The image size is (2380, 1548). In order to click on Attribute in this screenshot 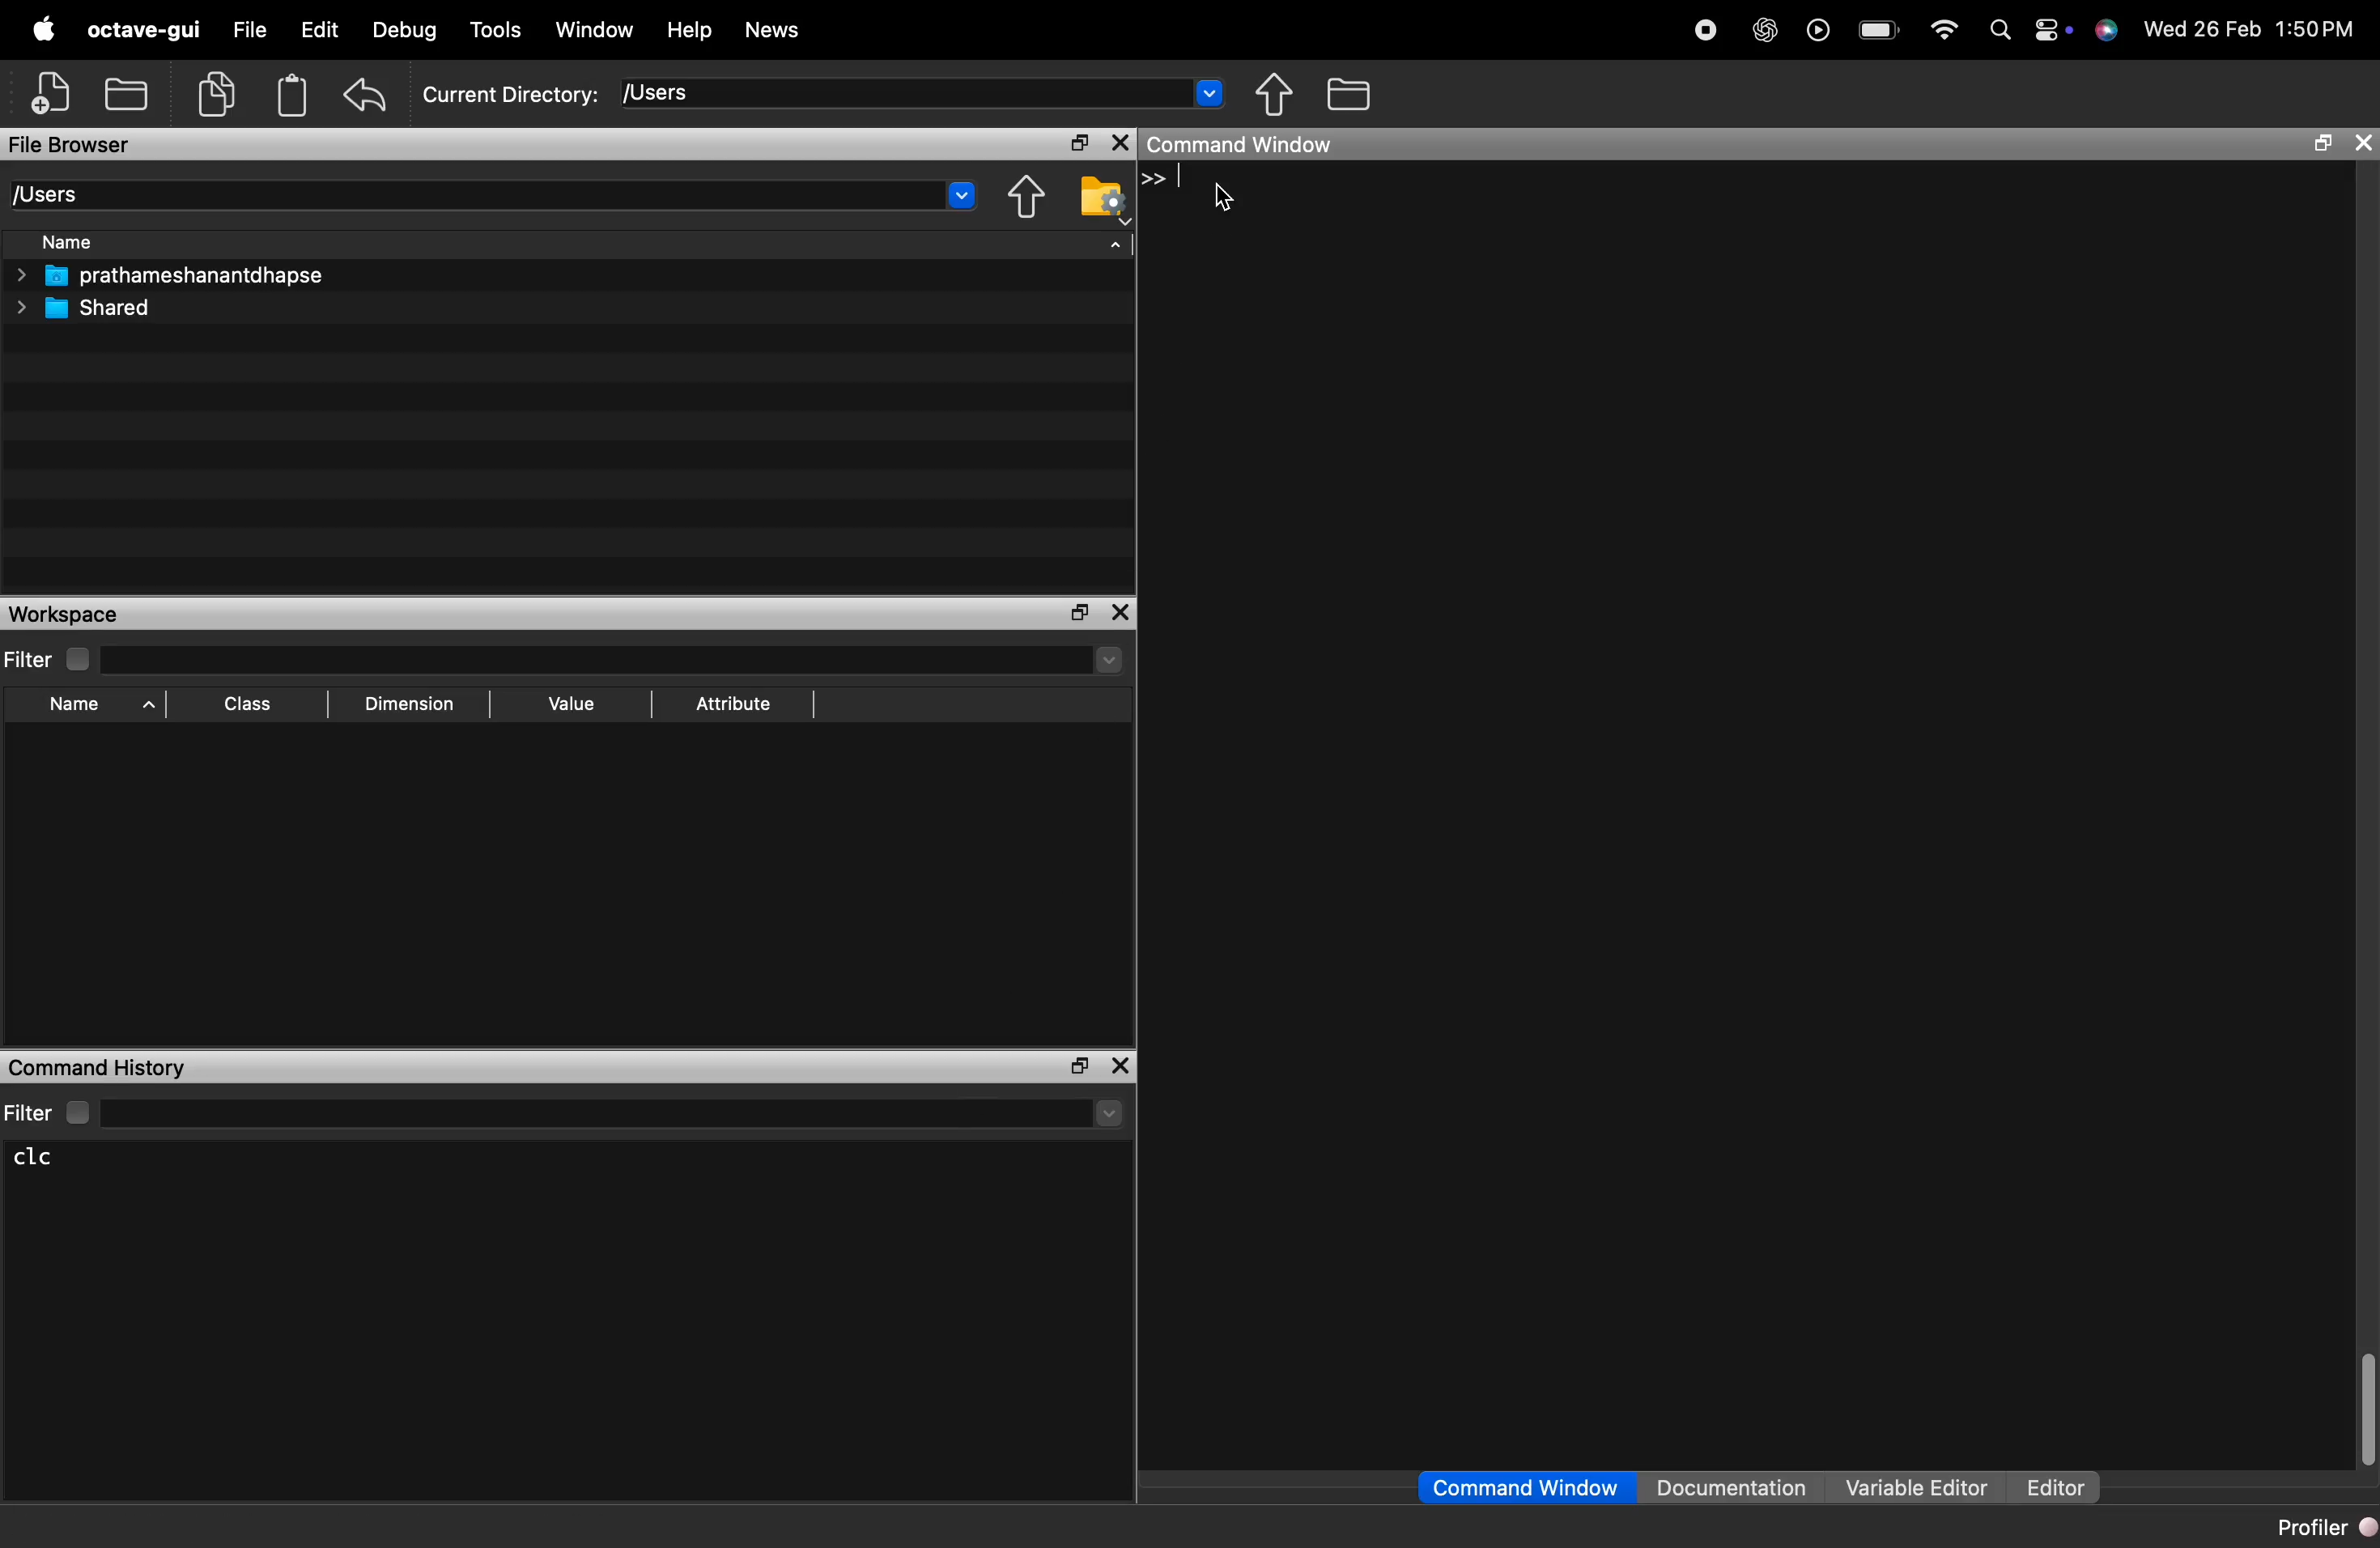, I will do `click(735, 705)`.